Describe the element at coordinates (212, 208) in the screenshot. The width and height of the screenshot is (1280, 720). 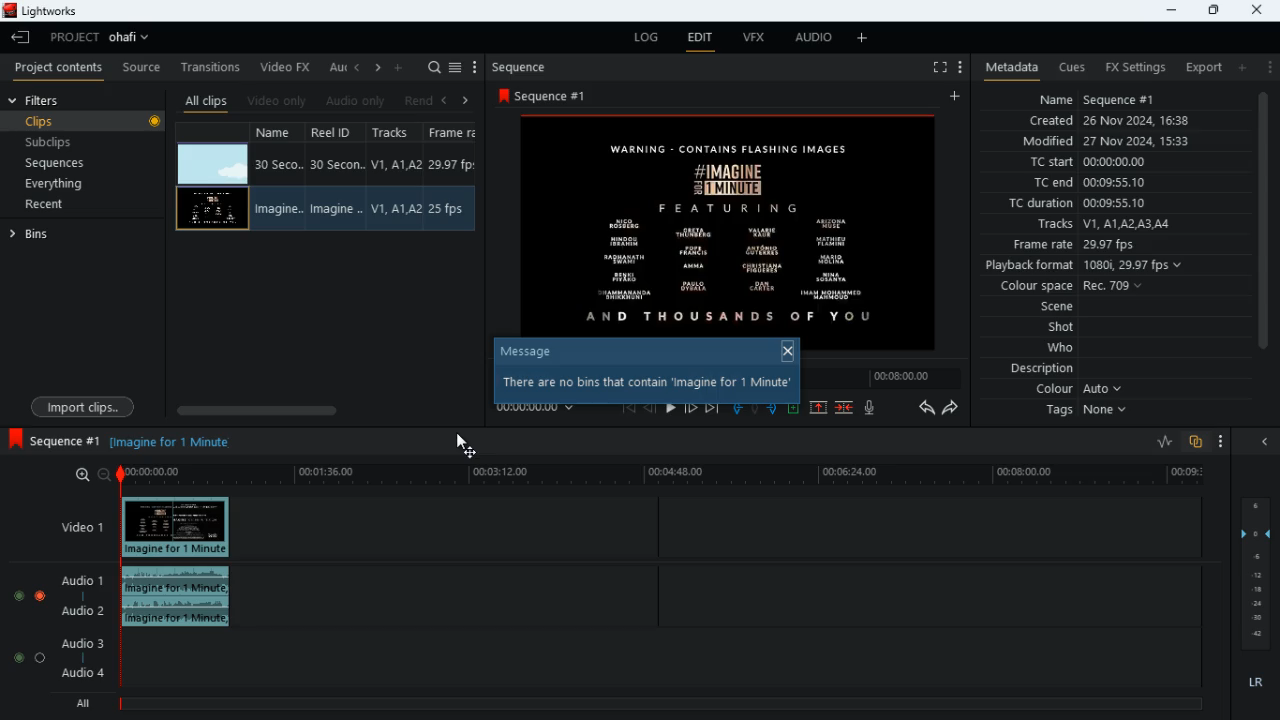
I see `video` at that location.